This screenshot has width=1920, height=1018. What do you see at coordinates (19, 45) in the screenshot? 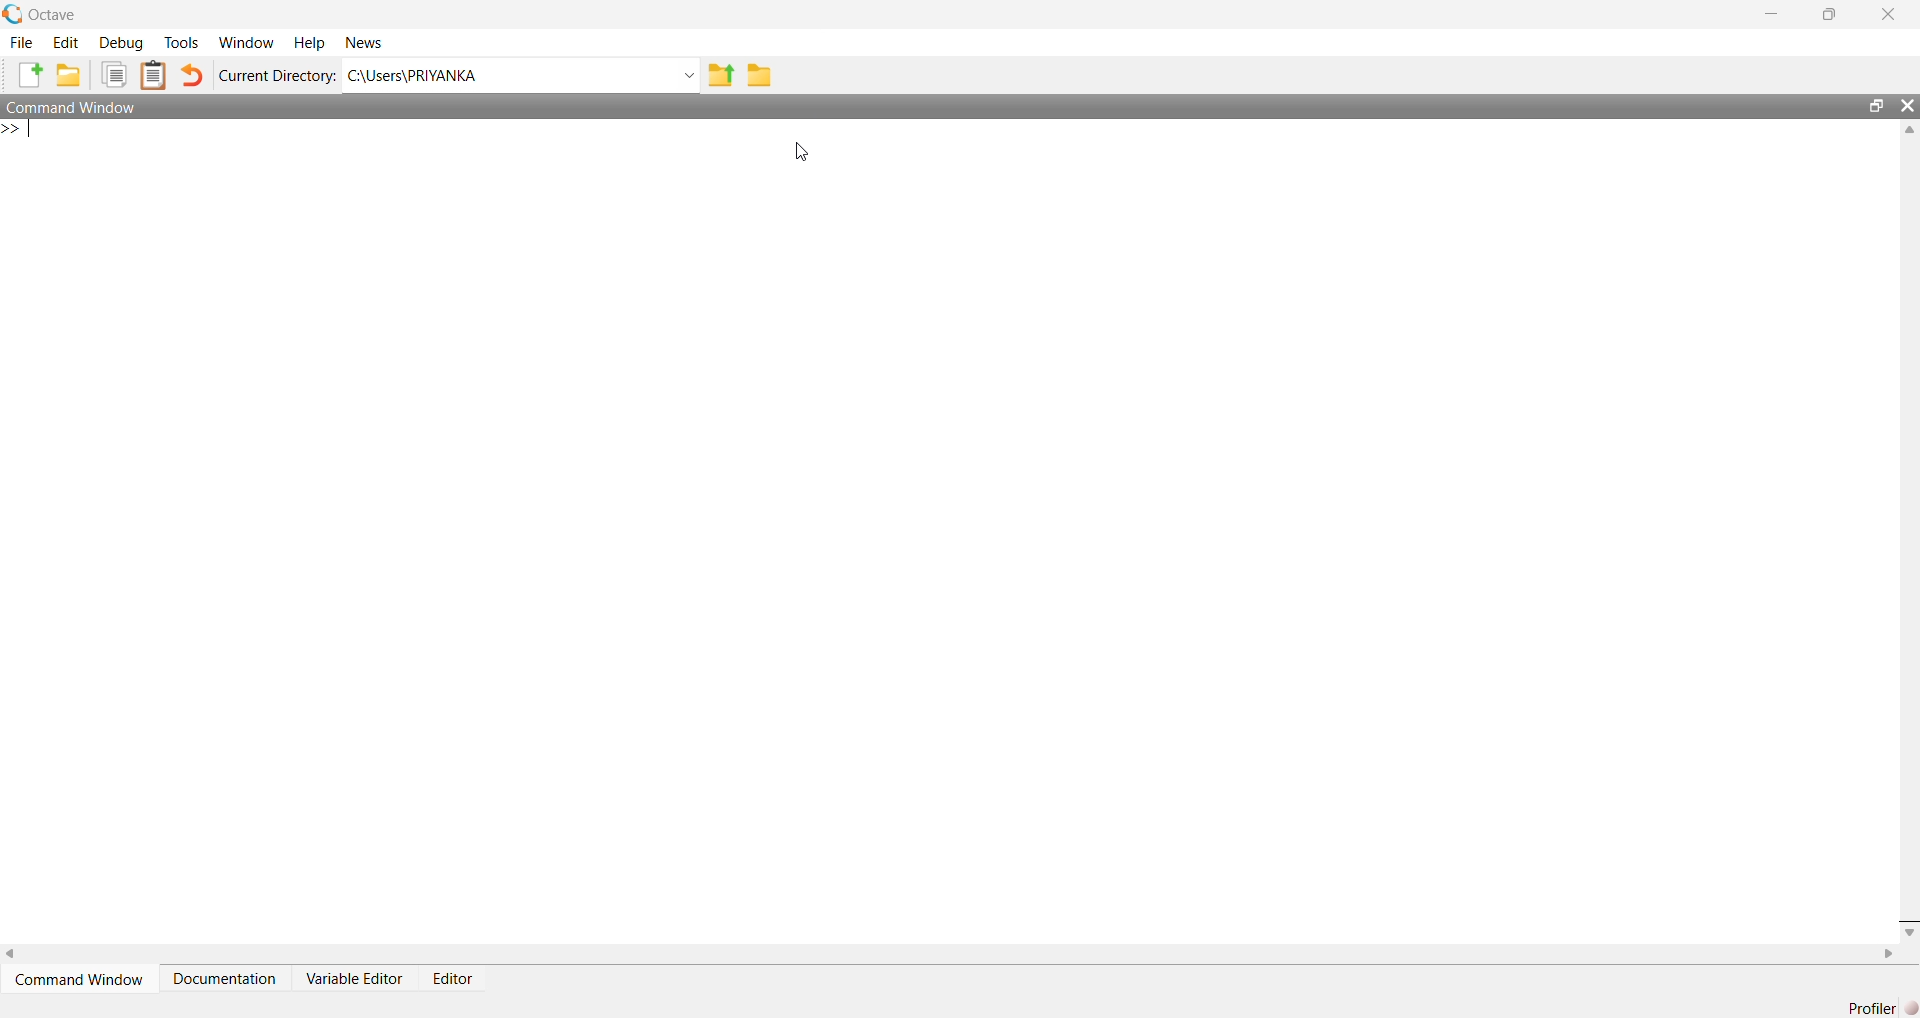
I see `File` at bounding box center [19, 45].